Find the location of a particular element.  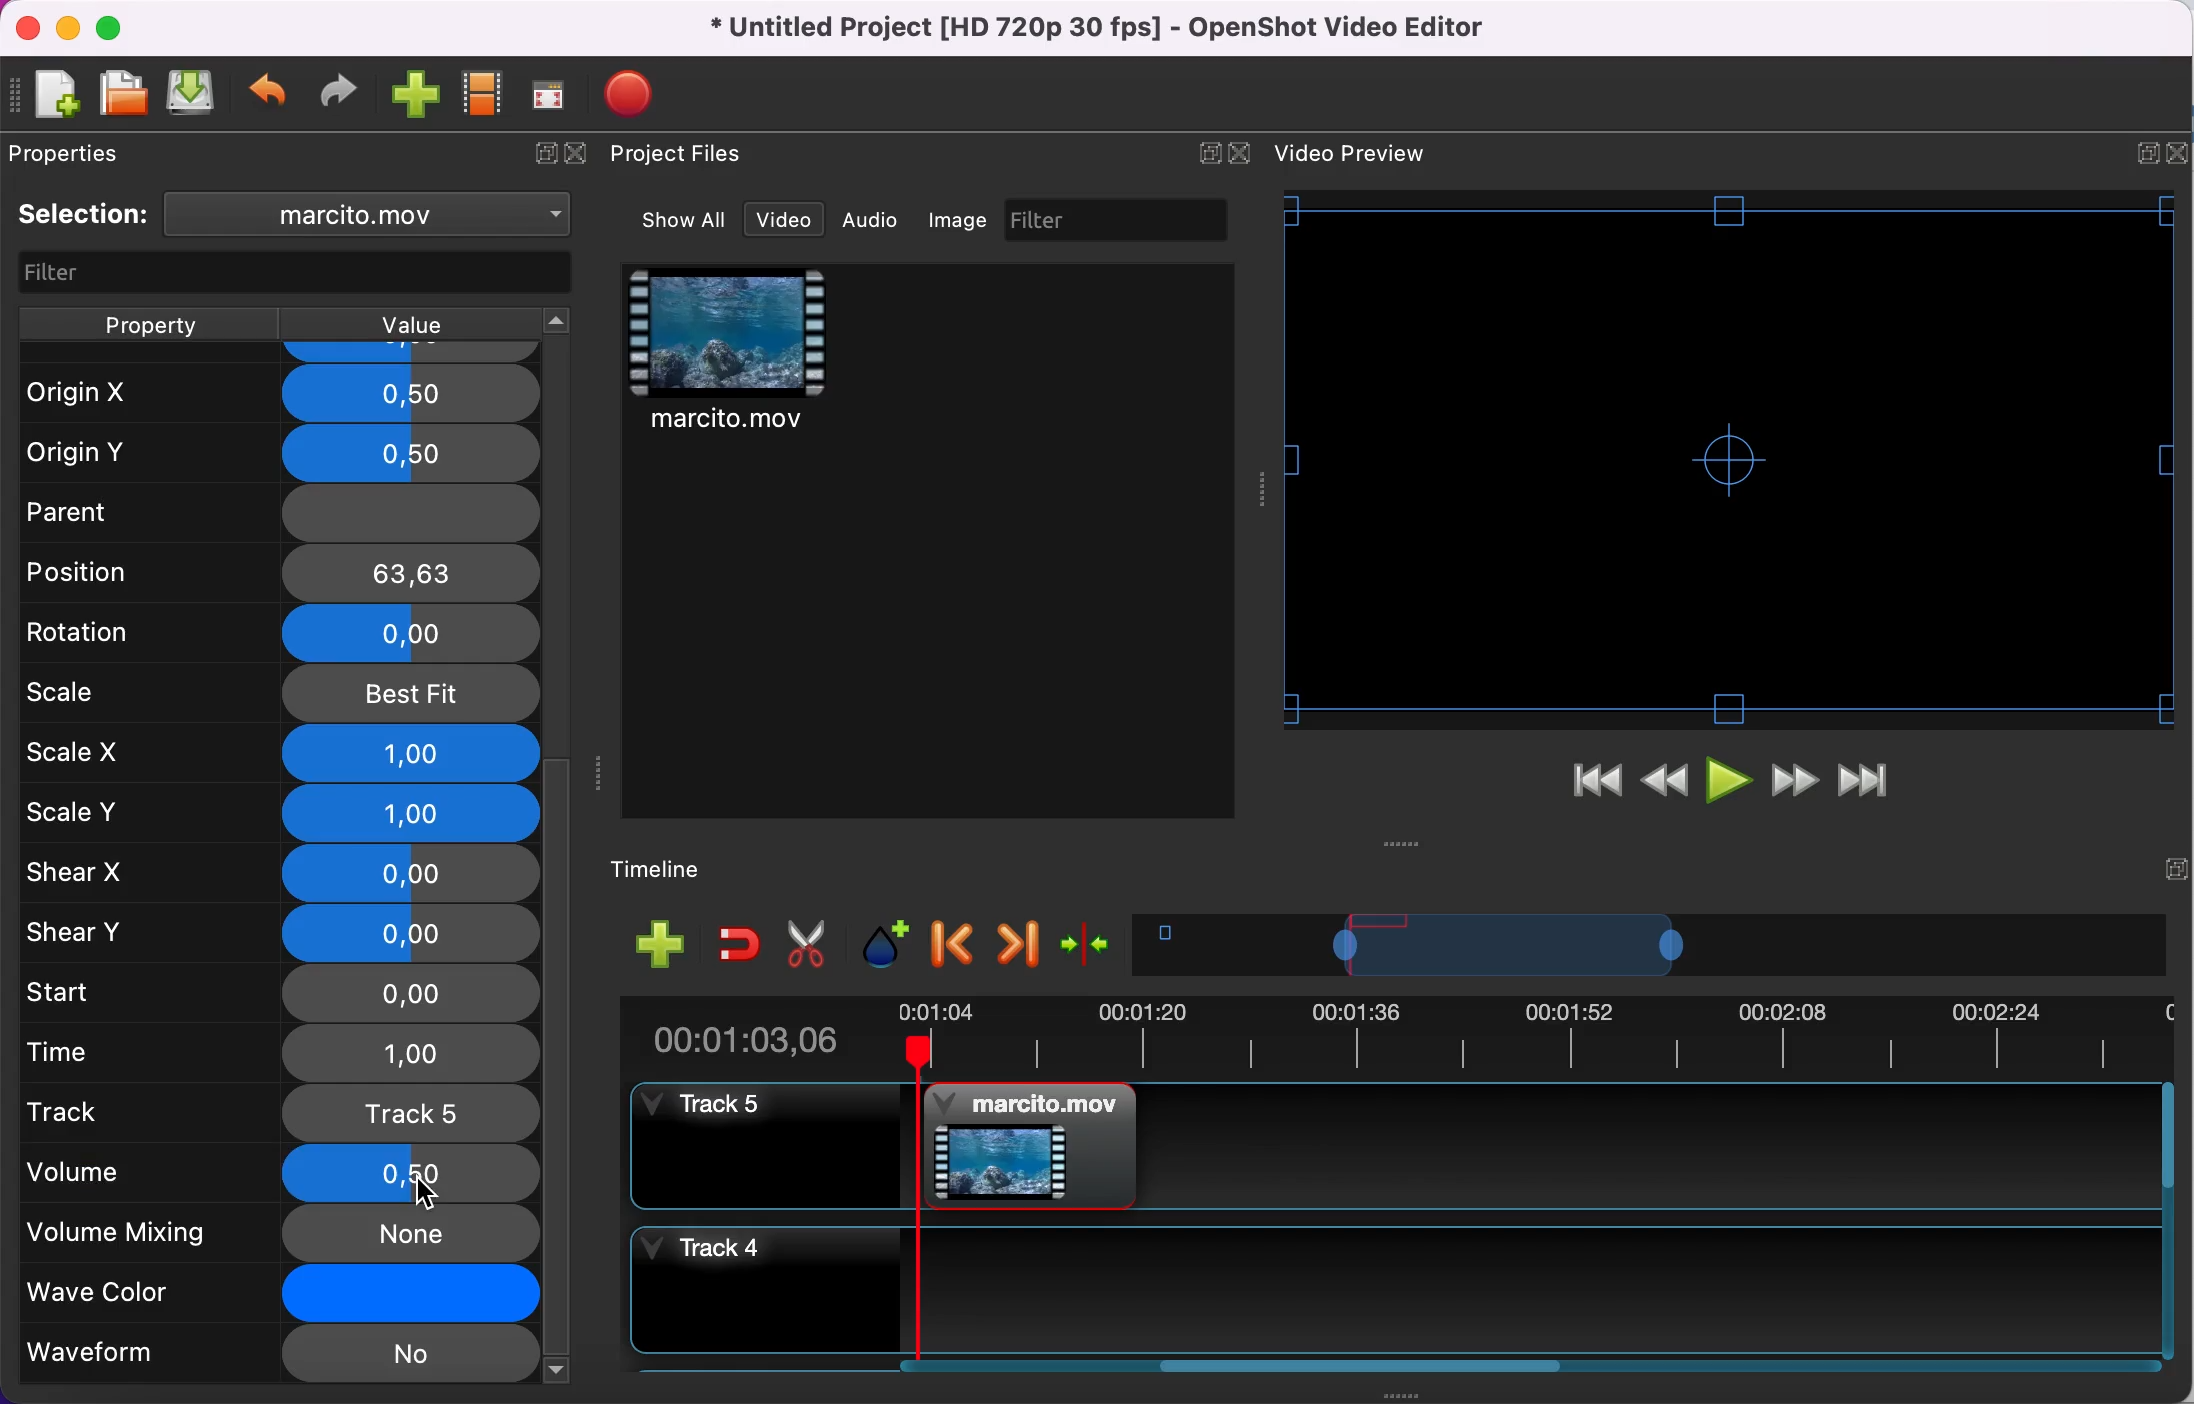

undo is located at coordinates (270, 95).